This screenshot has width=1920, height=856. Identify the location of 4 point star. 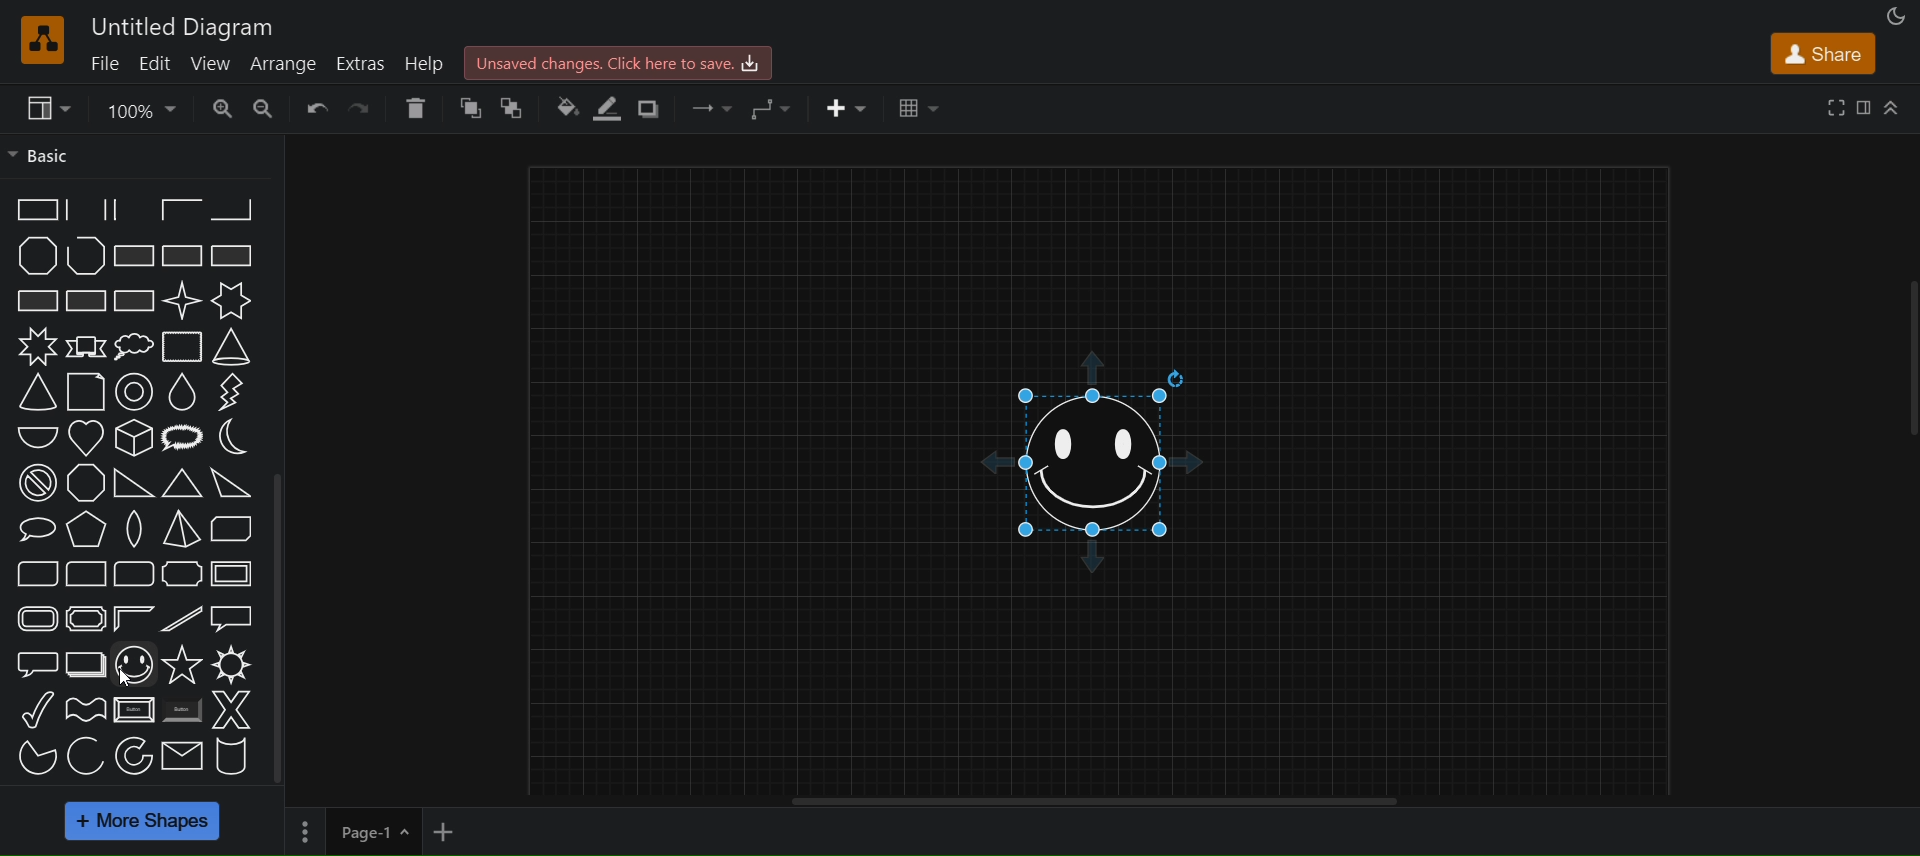
(181, 301).